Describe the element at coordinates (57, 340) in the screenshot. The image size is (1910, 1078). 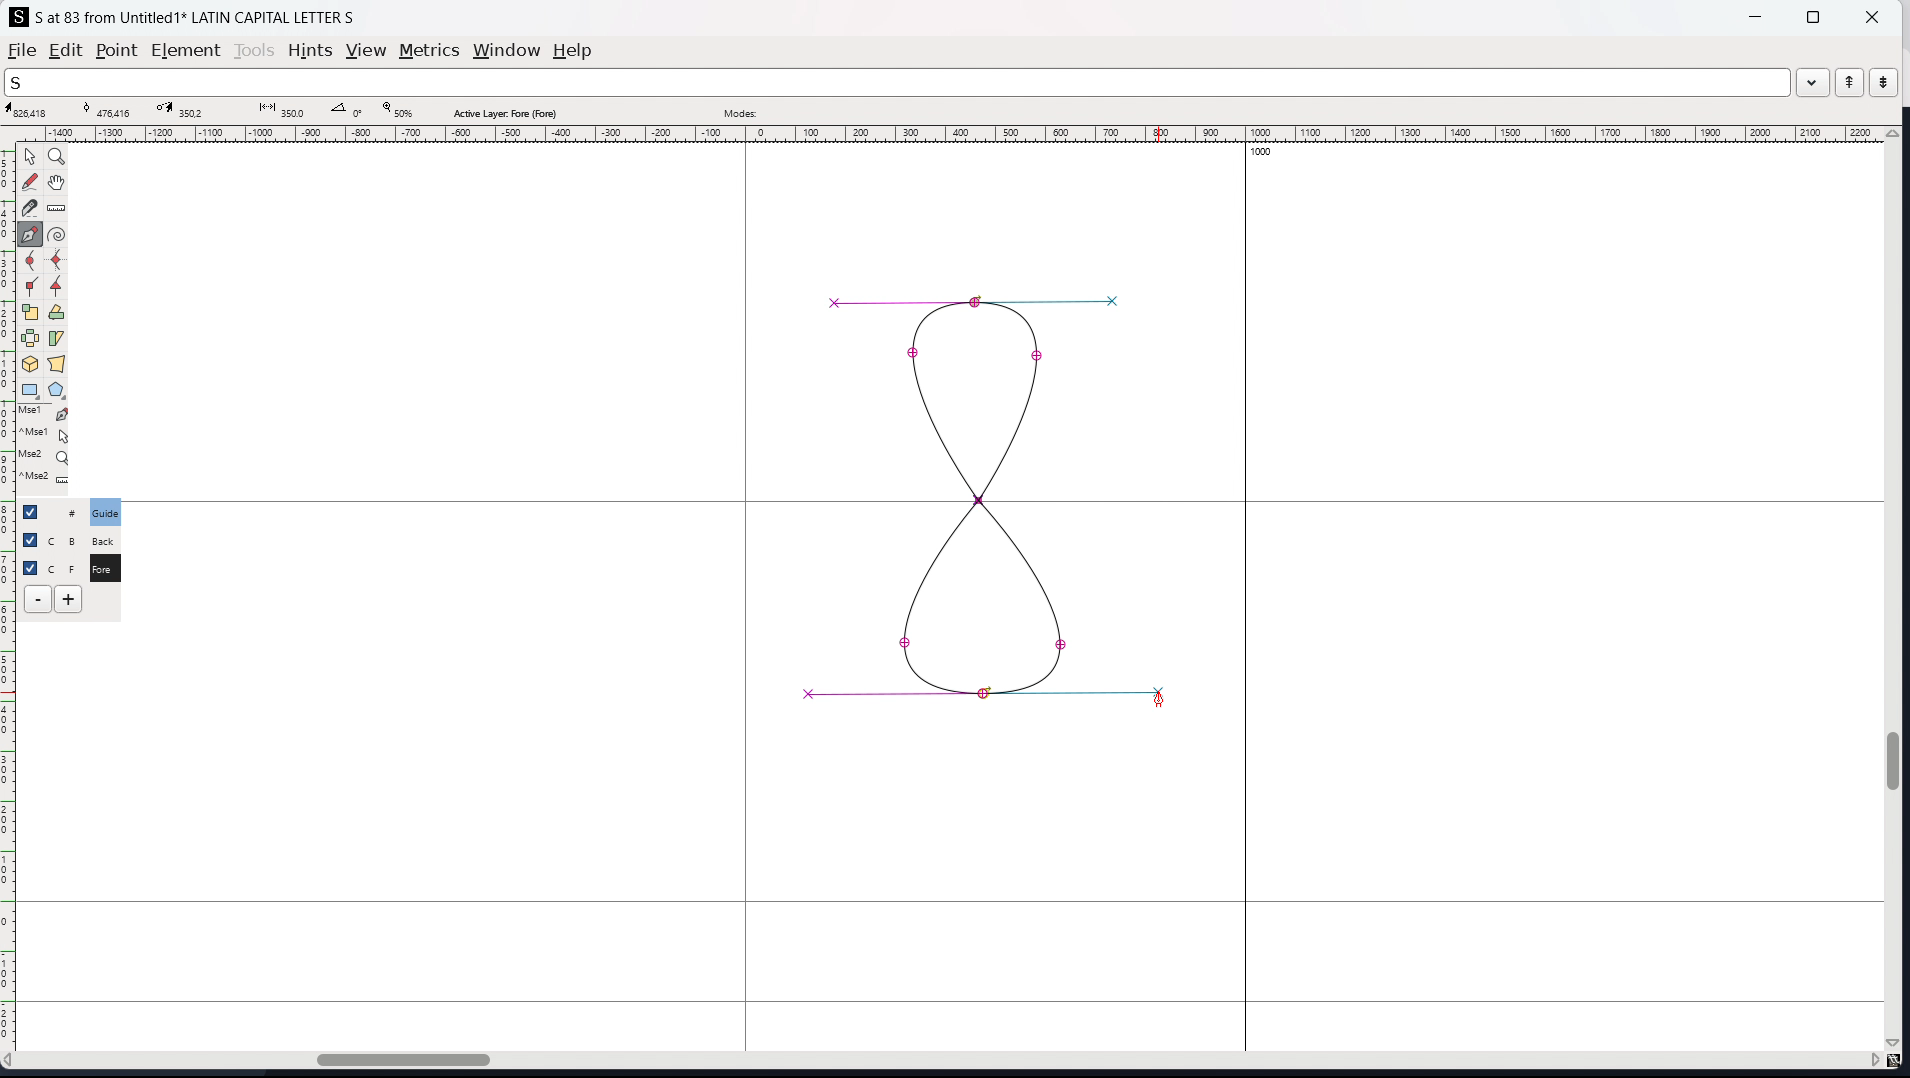
I see `skew selection` at that location.